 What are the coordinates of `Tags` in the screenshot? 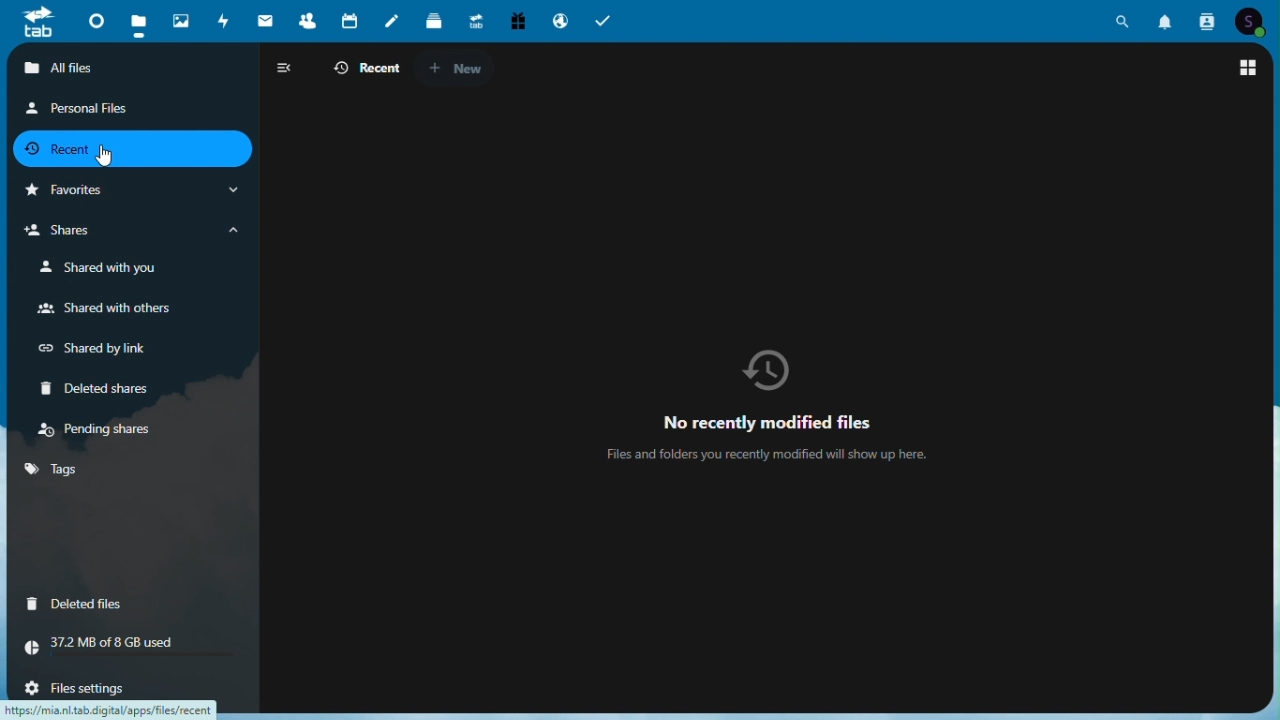 It's located at (131, 471).